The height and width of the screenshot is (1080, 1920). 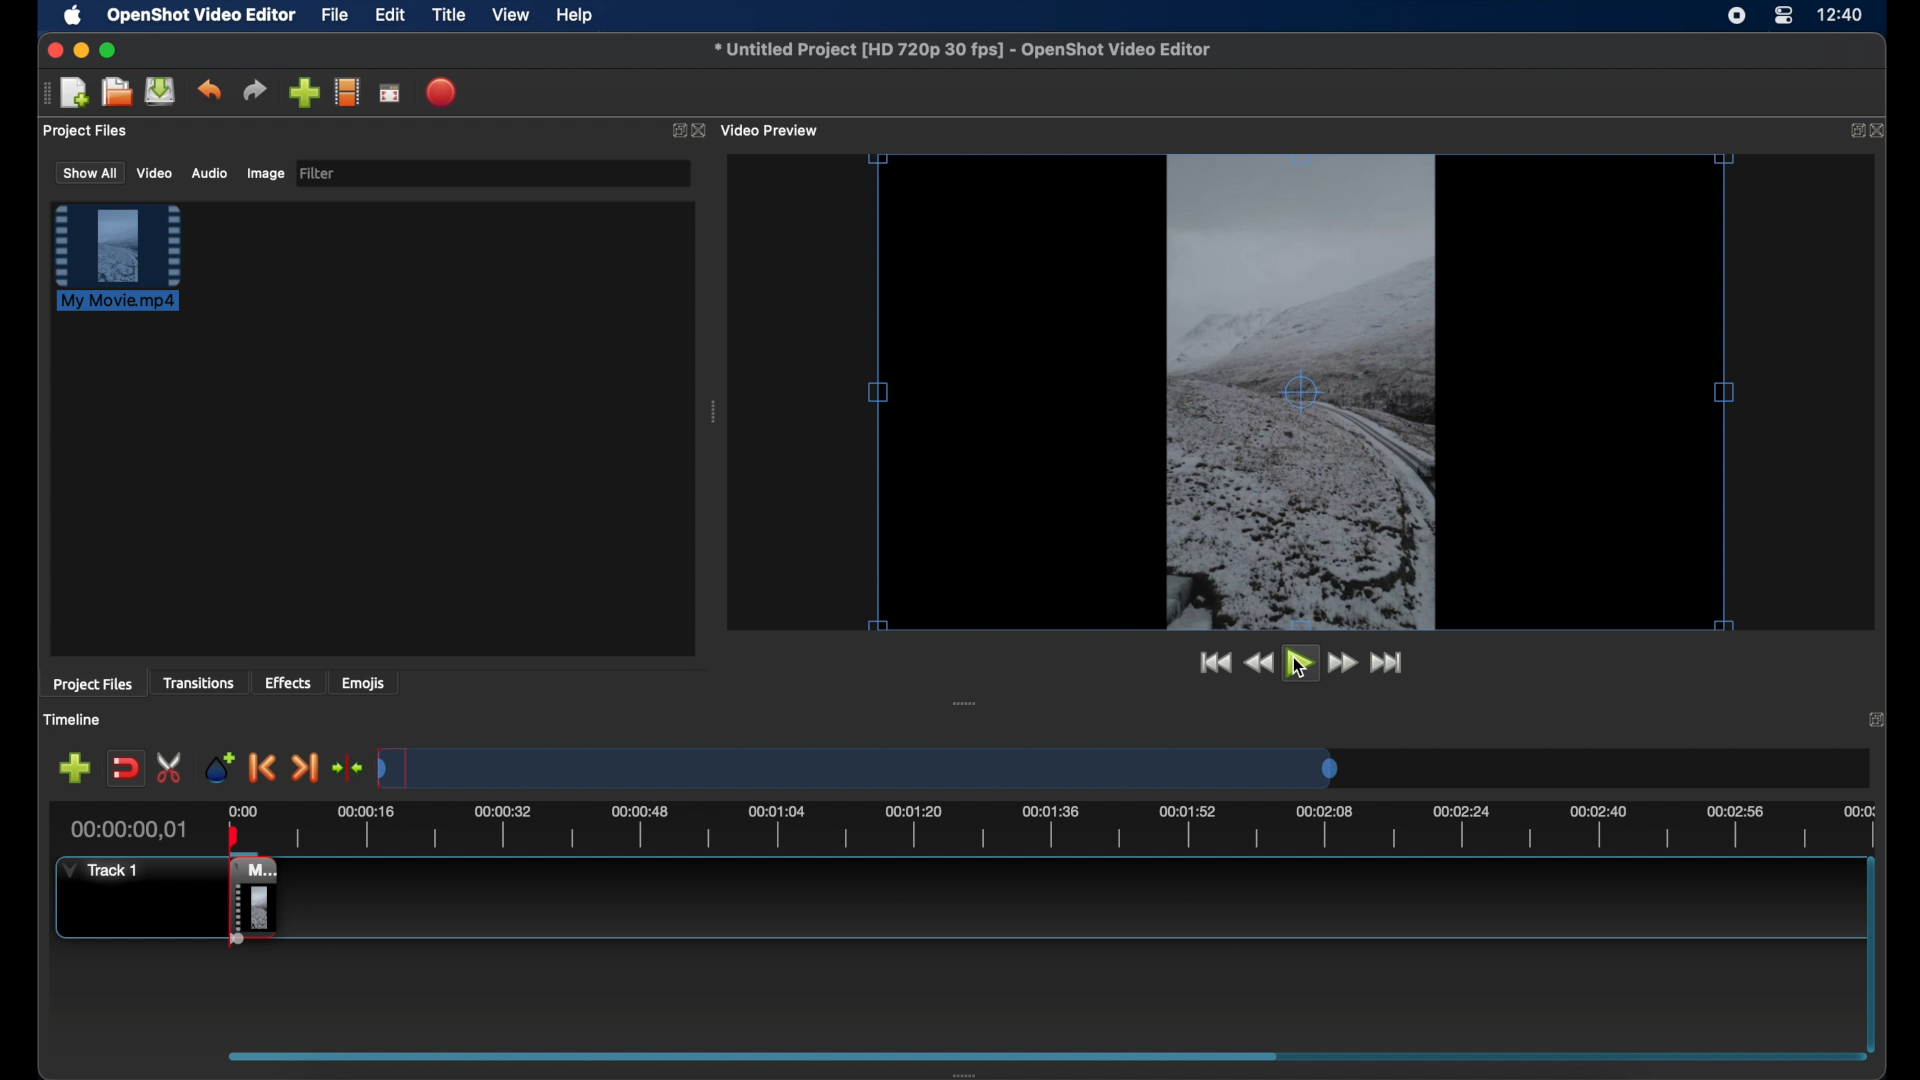 What do you see at coordinates (346, 767) in the screenshot?
I see `center playhead on the timeline` at bounding box center [346, 767].